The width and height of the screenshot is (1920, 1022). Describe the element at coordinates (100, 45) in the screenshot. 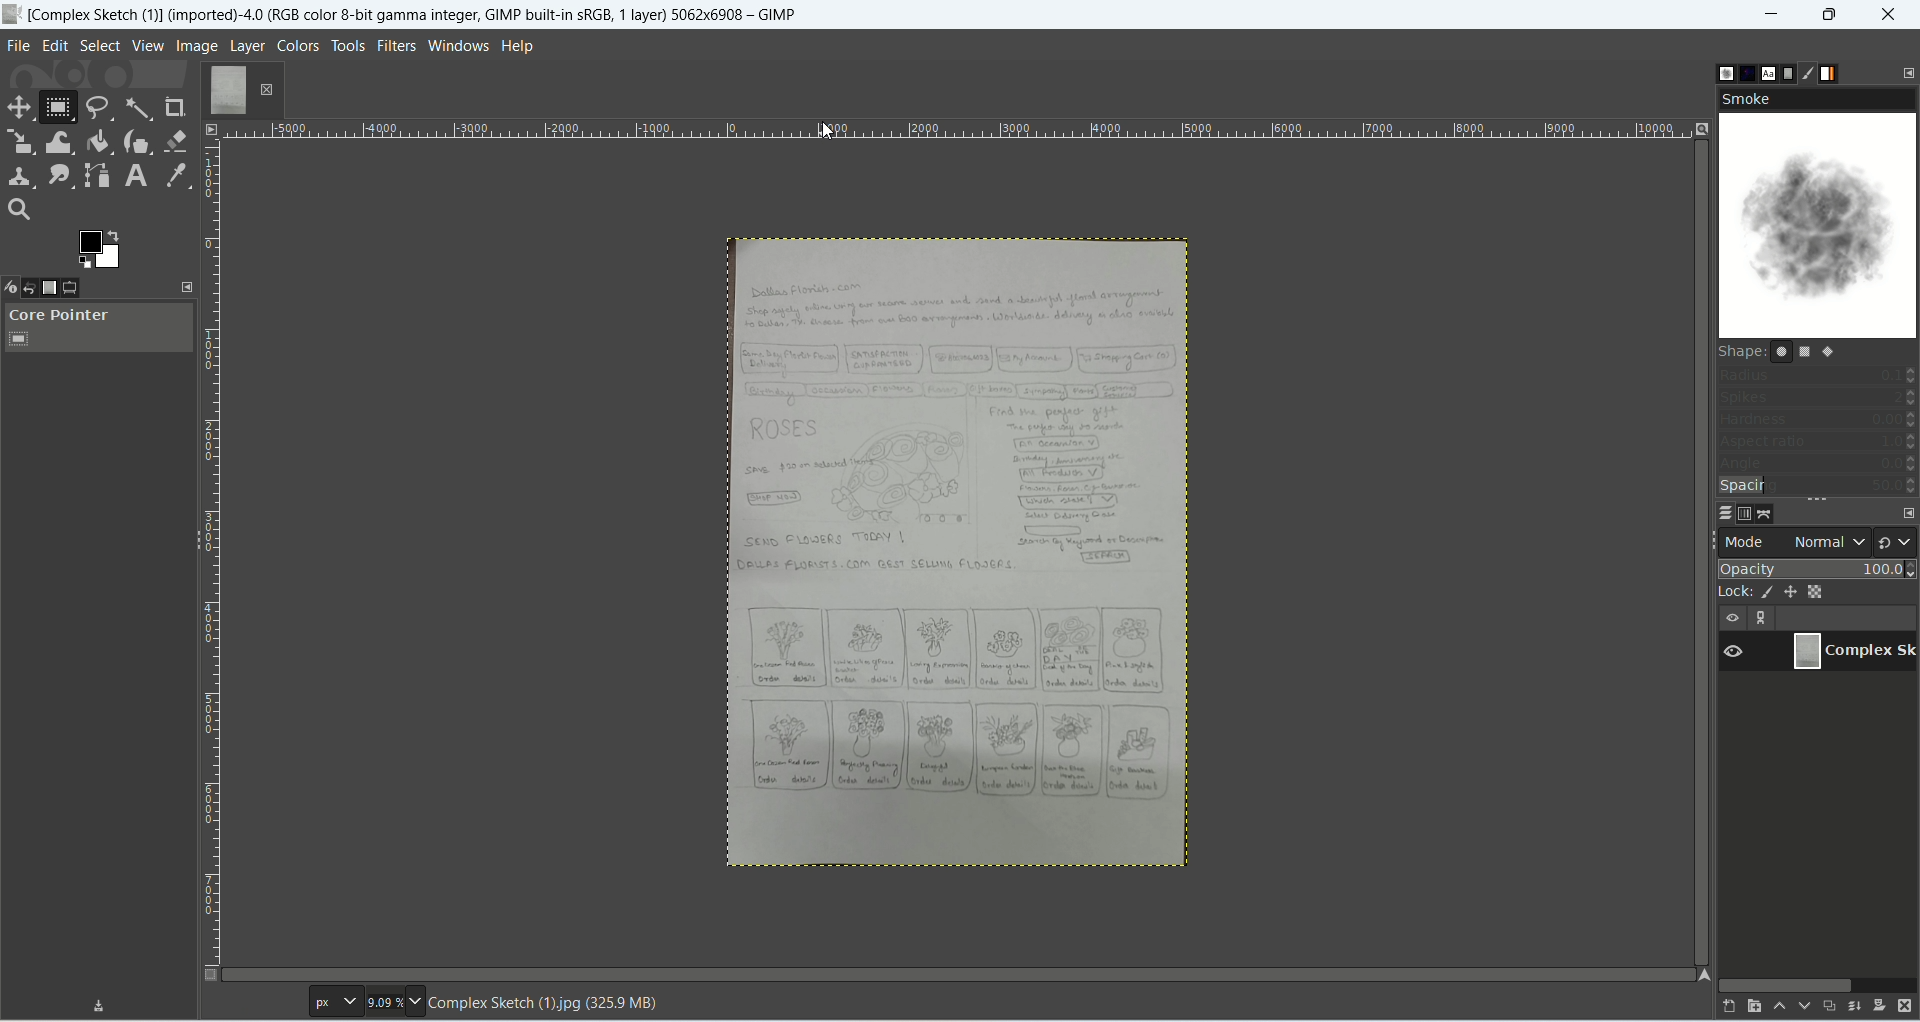

I see `select` at that location.